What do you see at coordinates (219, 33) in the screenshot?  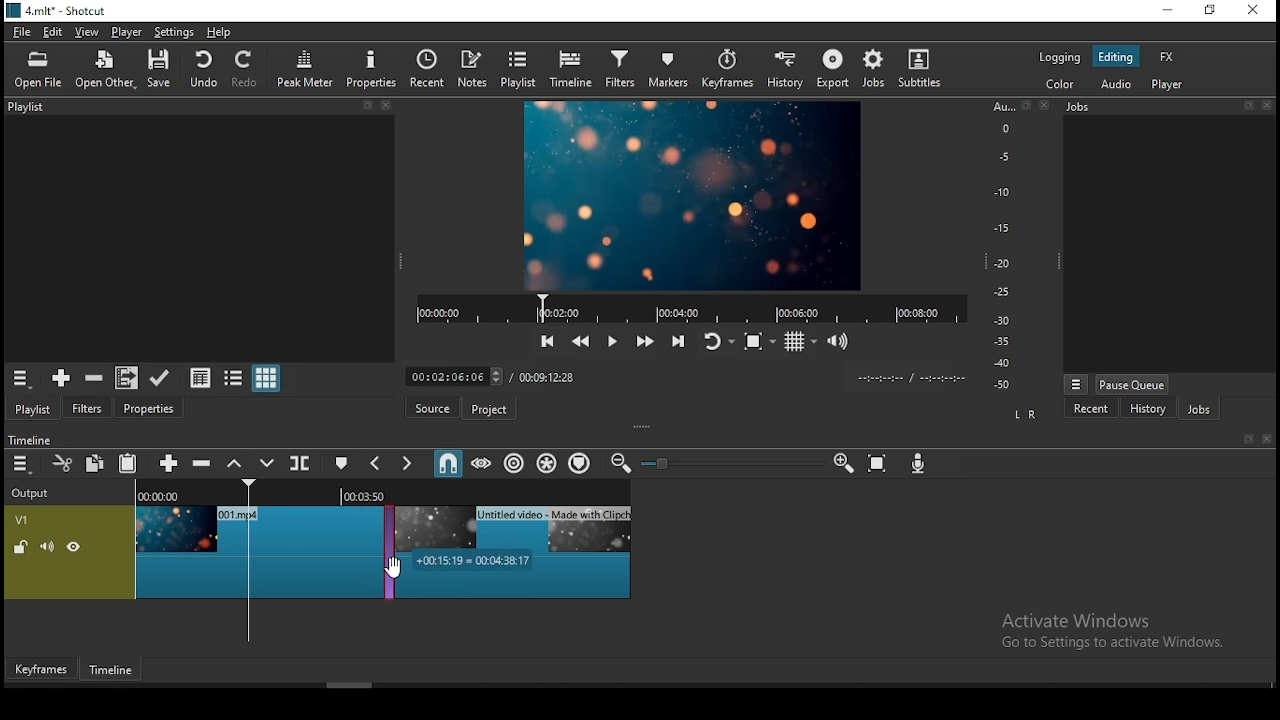 I see `help` at bounding box center [219, 33].